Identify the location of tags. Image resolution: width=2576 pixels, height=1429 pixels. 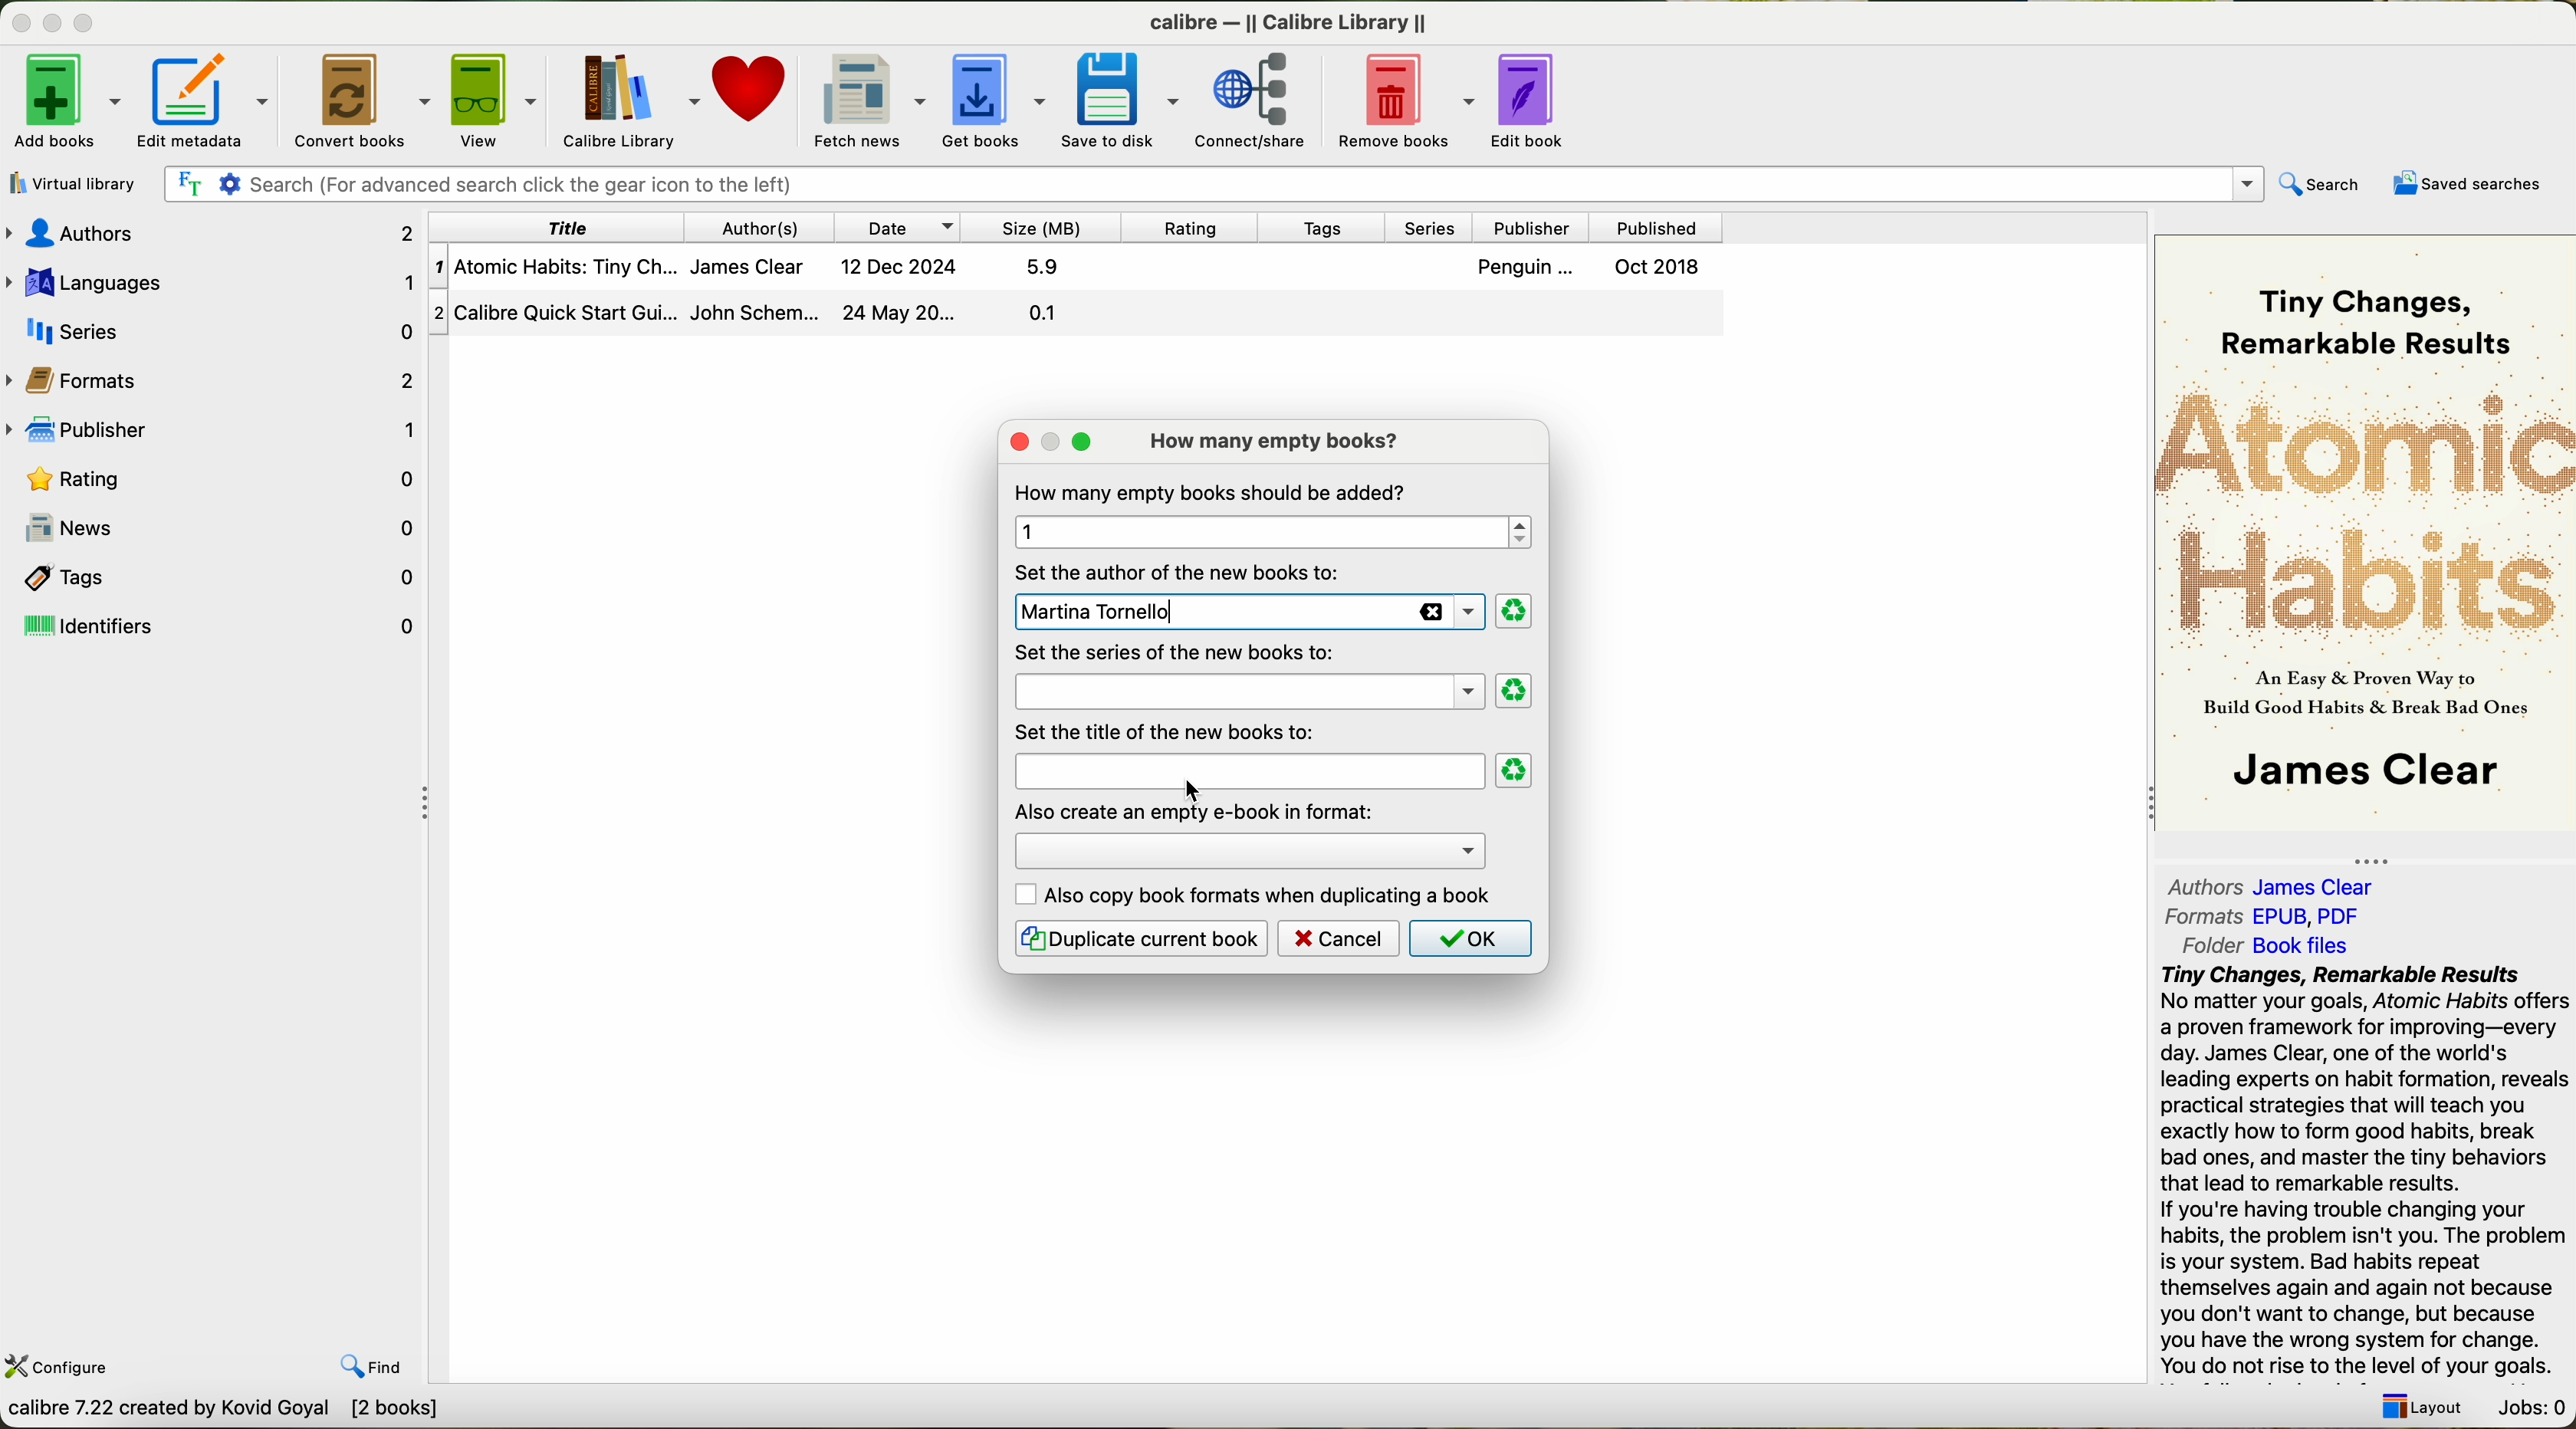
(213, 575).